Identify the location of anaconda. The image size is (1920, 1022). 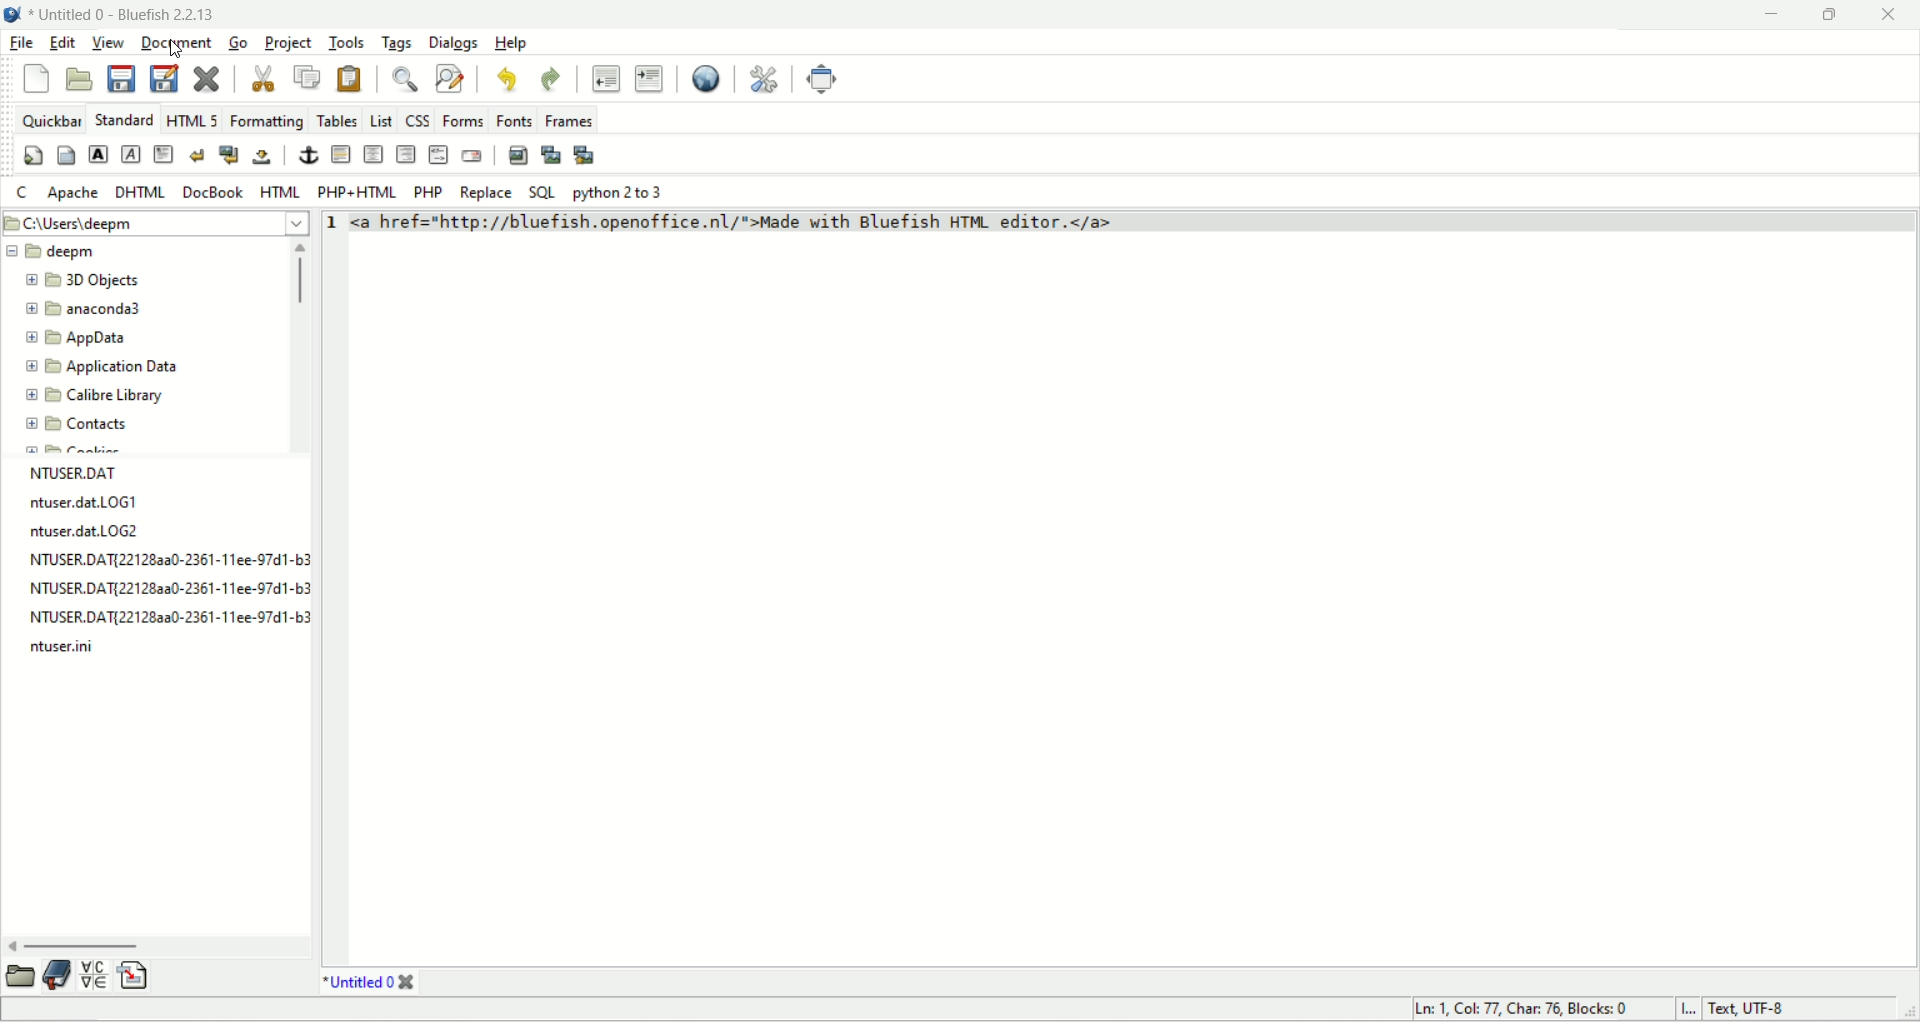
(89, 306).